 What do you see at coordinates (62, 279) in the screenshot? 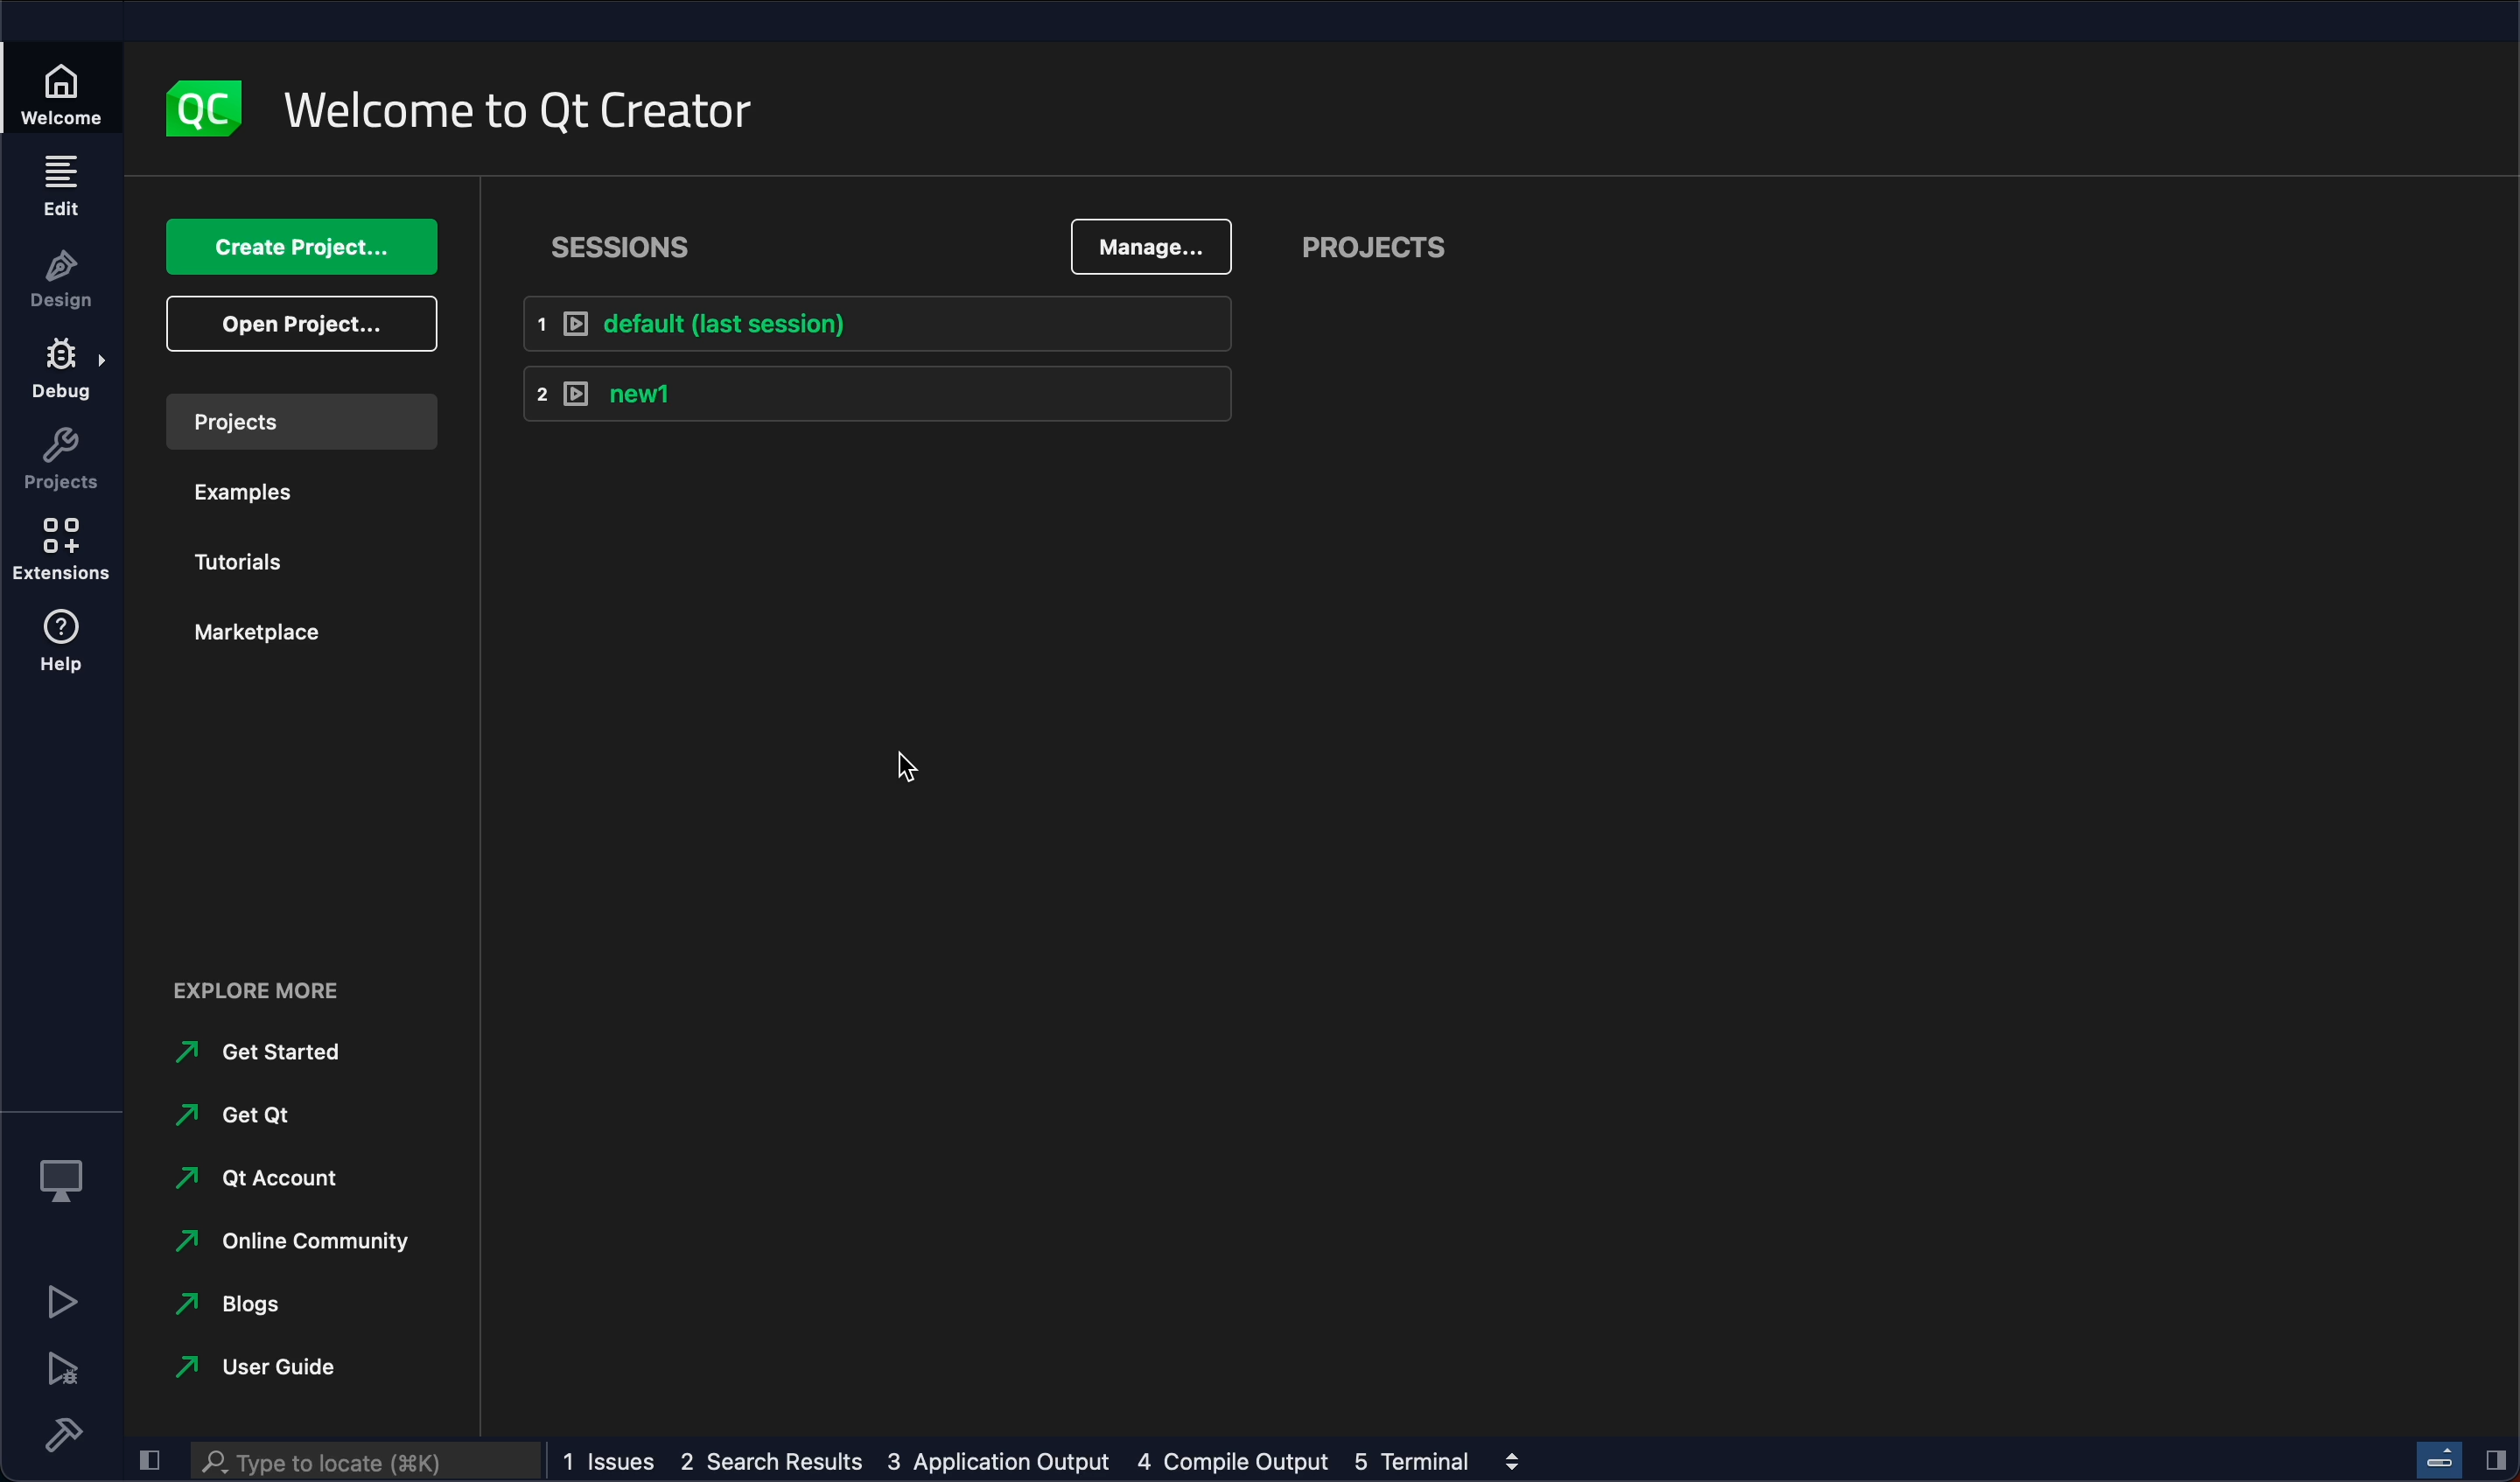
I see `design` at bounding box center [62, 279].